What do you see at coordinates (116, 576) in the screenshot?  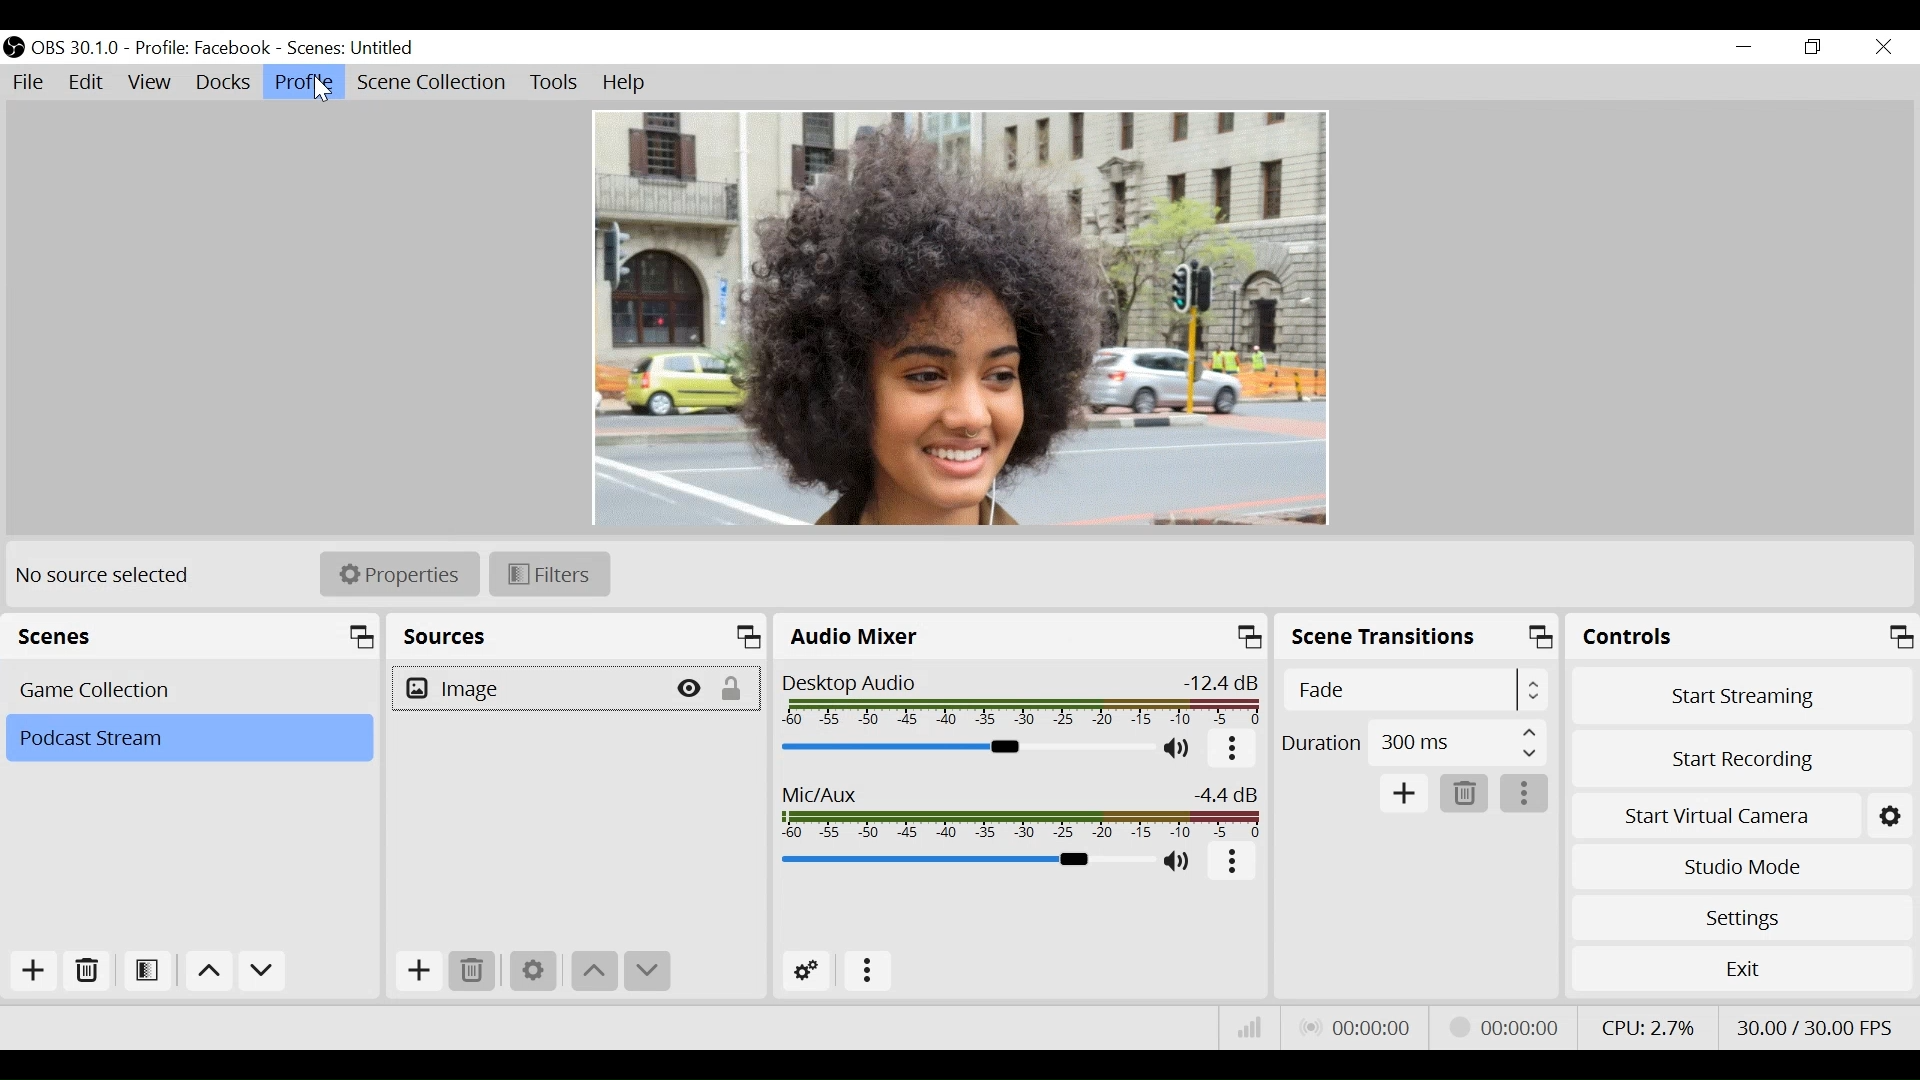 I see `No source selected` at bounding box center [116, 576].